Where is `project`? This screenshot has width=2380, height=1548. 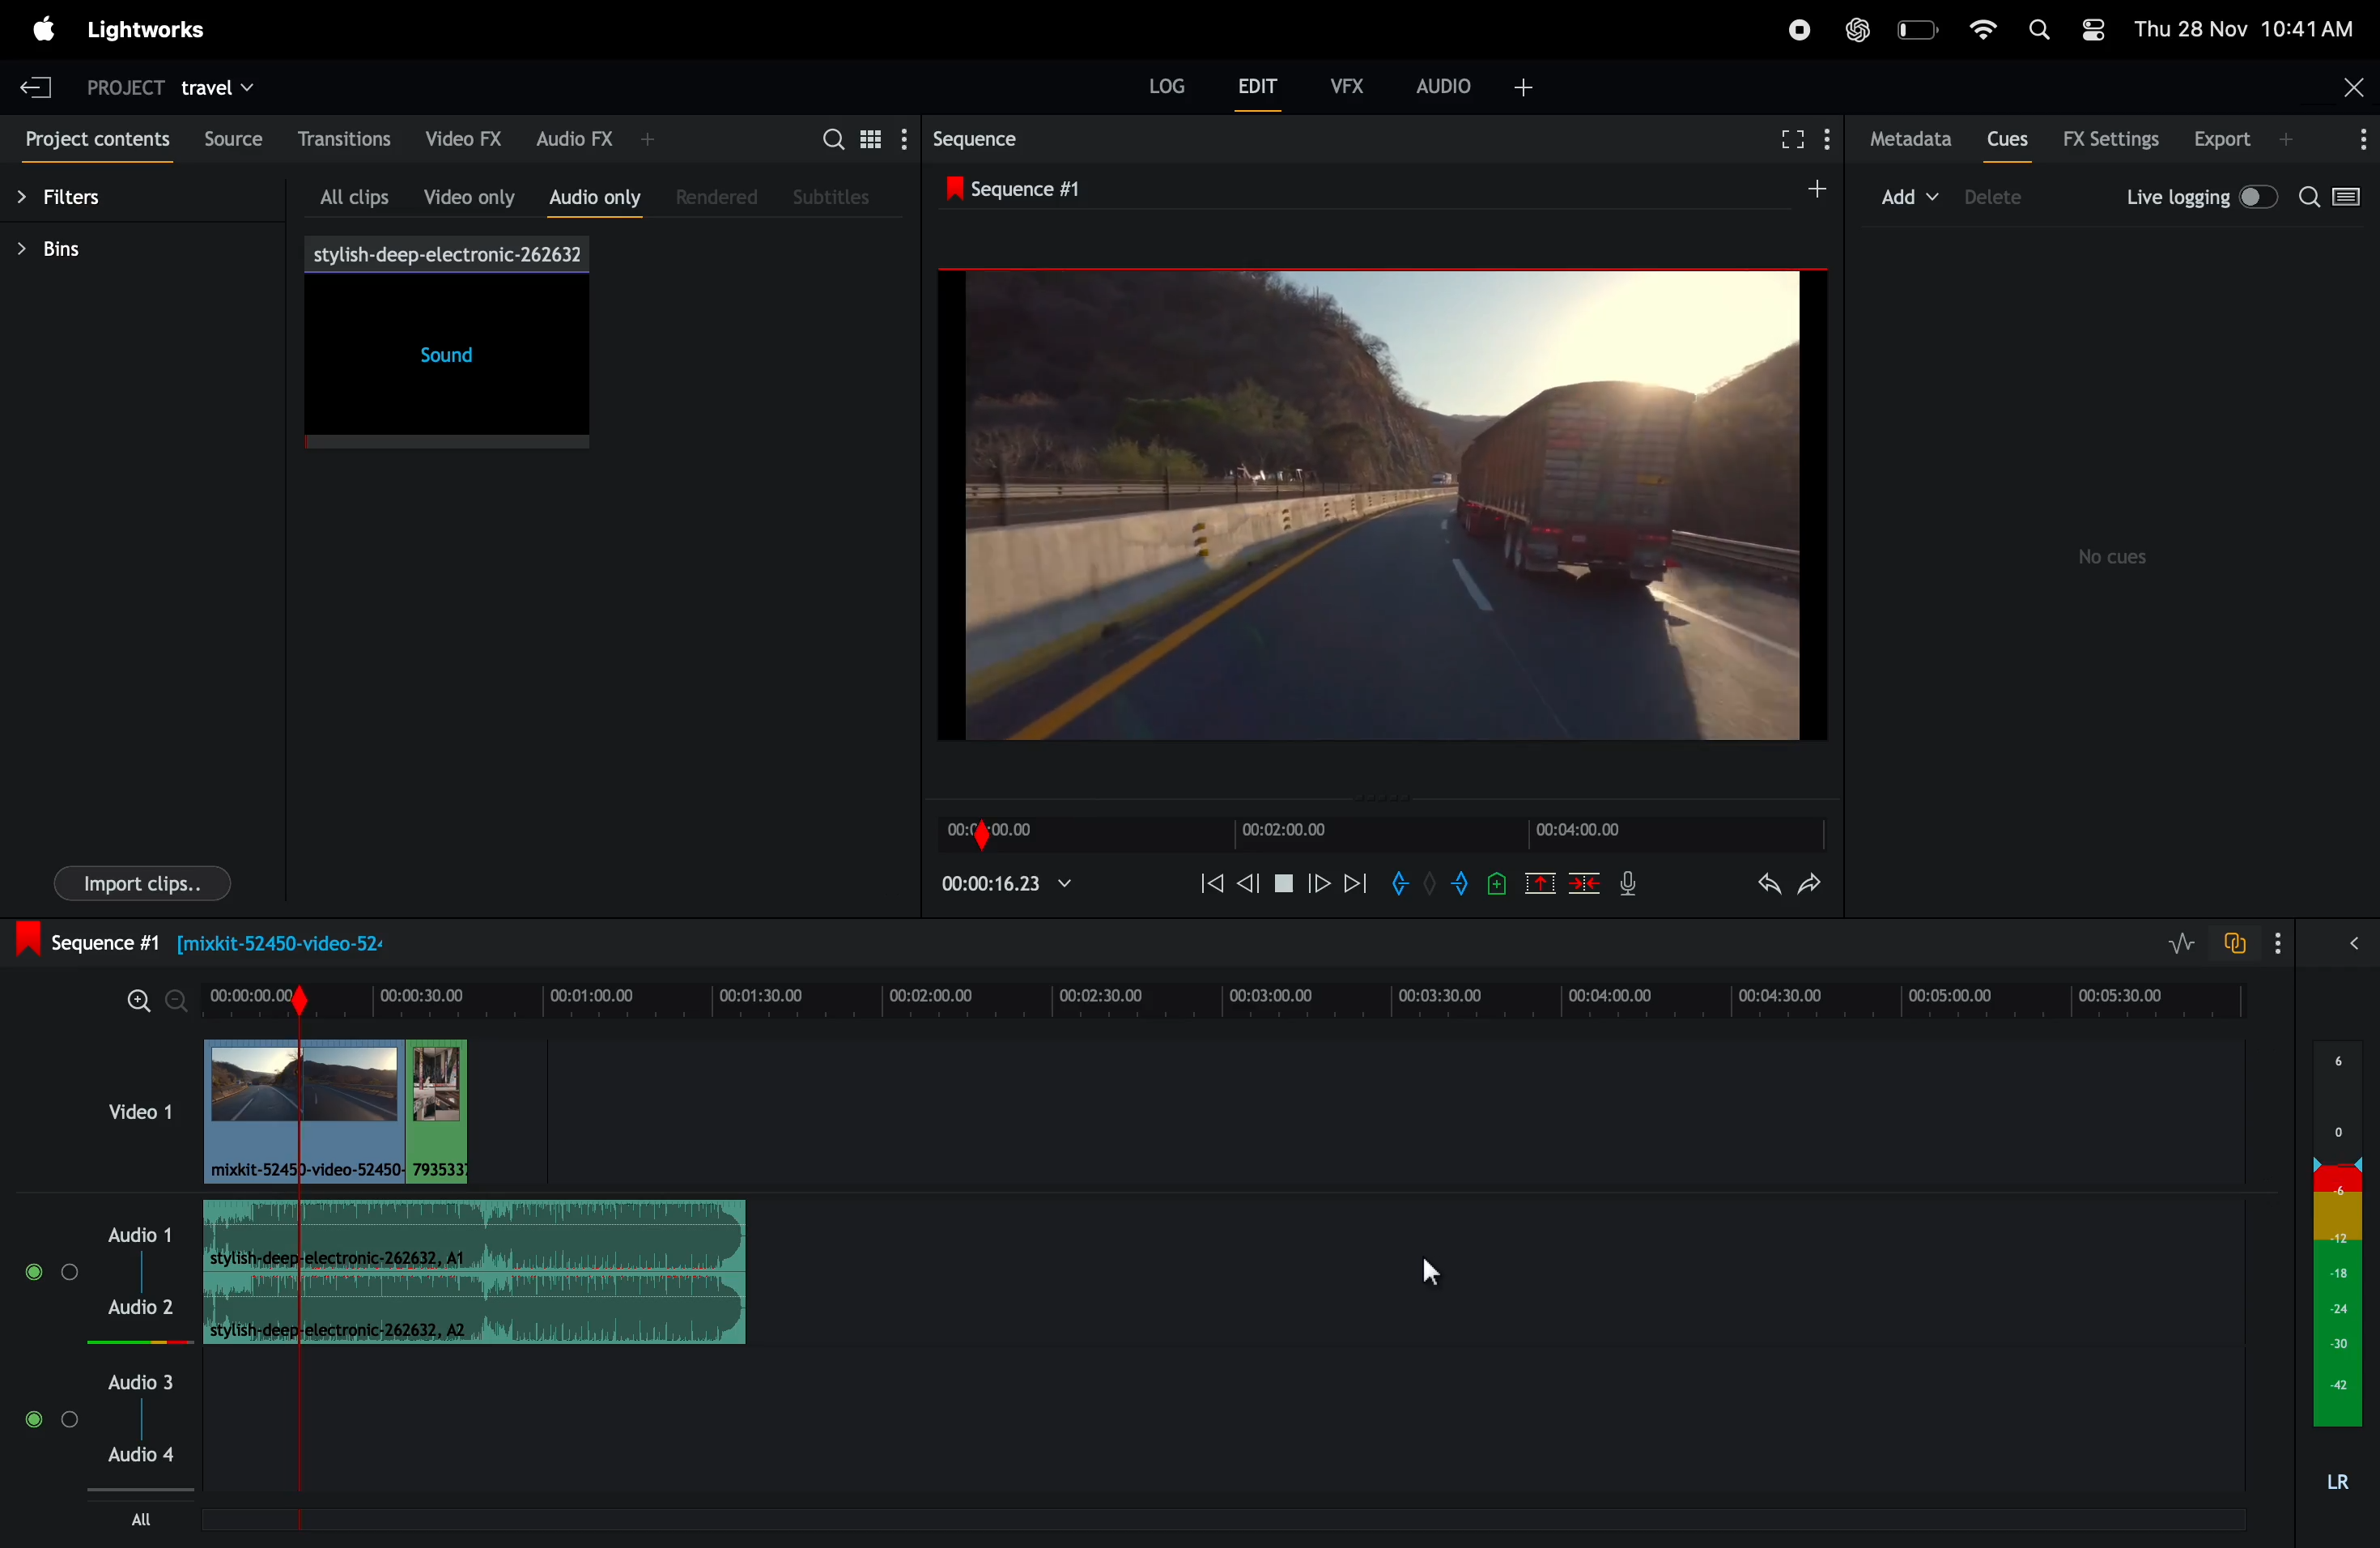
project is located at coordinates (124, 88).